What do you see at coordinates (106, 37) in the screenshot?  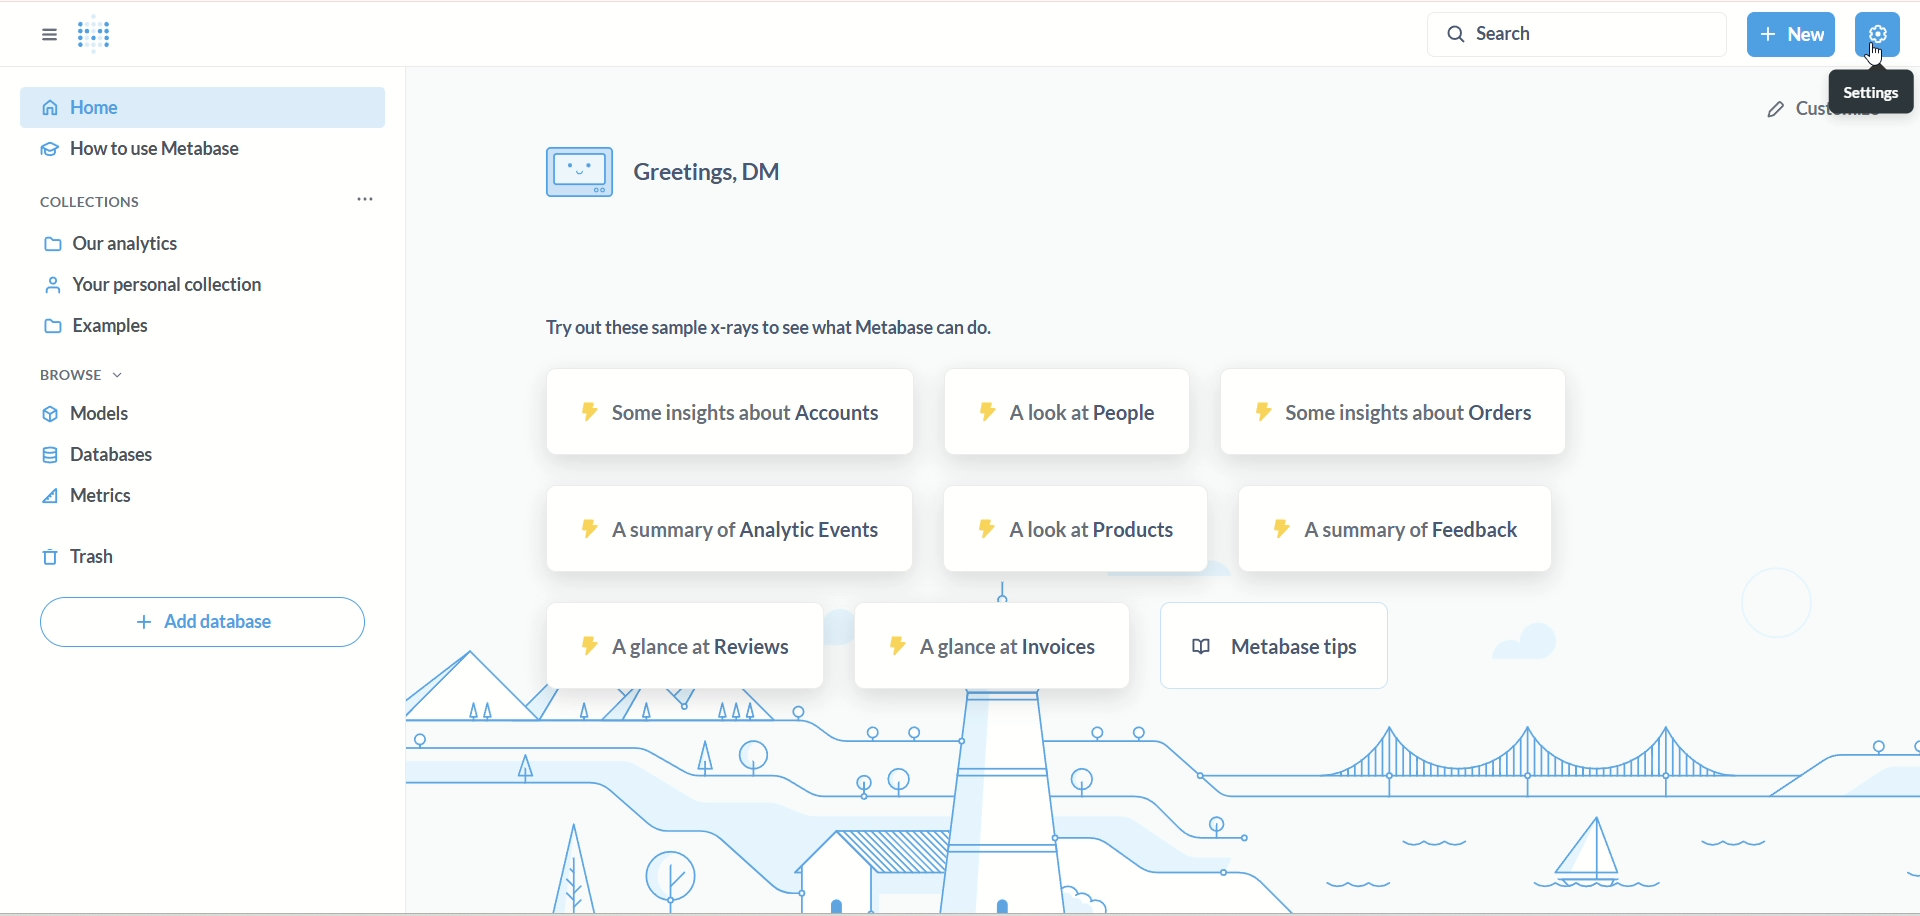 I see `logo` at bounding box center [106, 37].